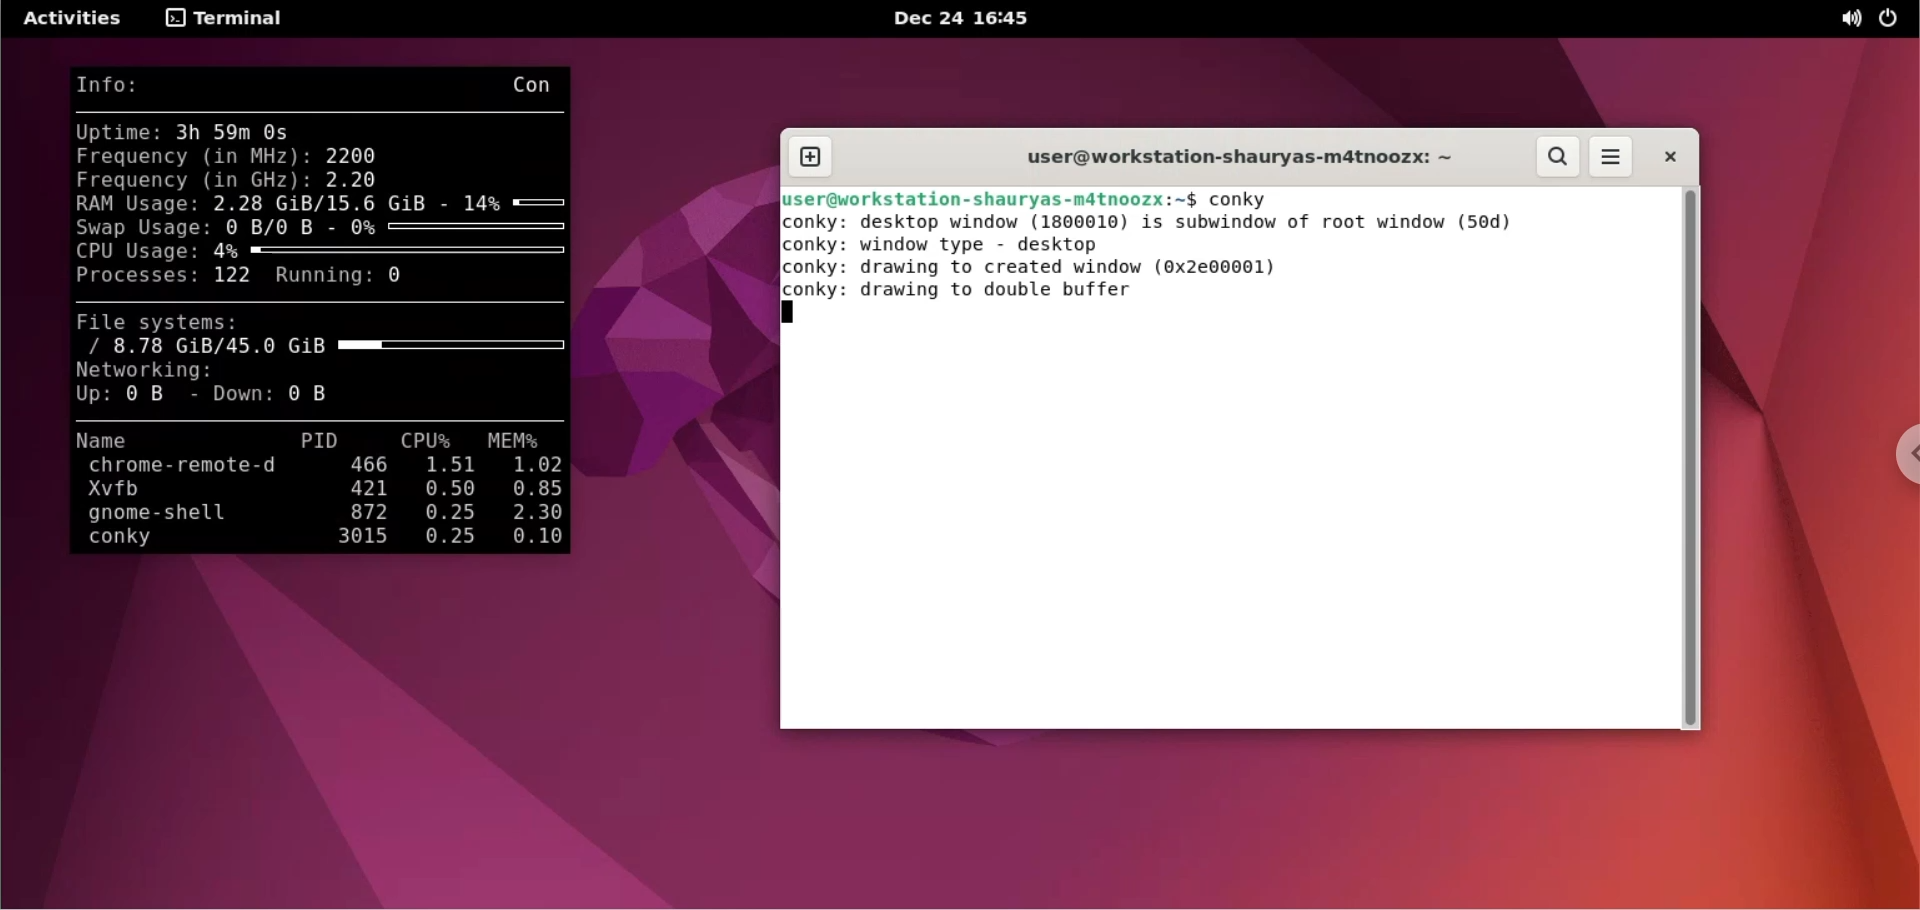 The height and width of the screenshot is (910, 1920). Describe the element at coordinates (242, 132) in the screenshot. I see `3h 59m 0s` at that location.